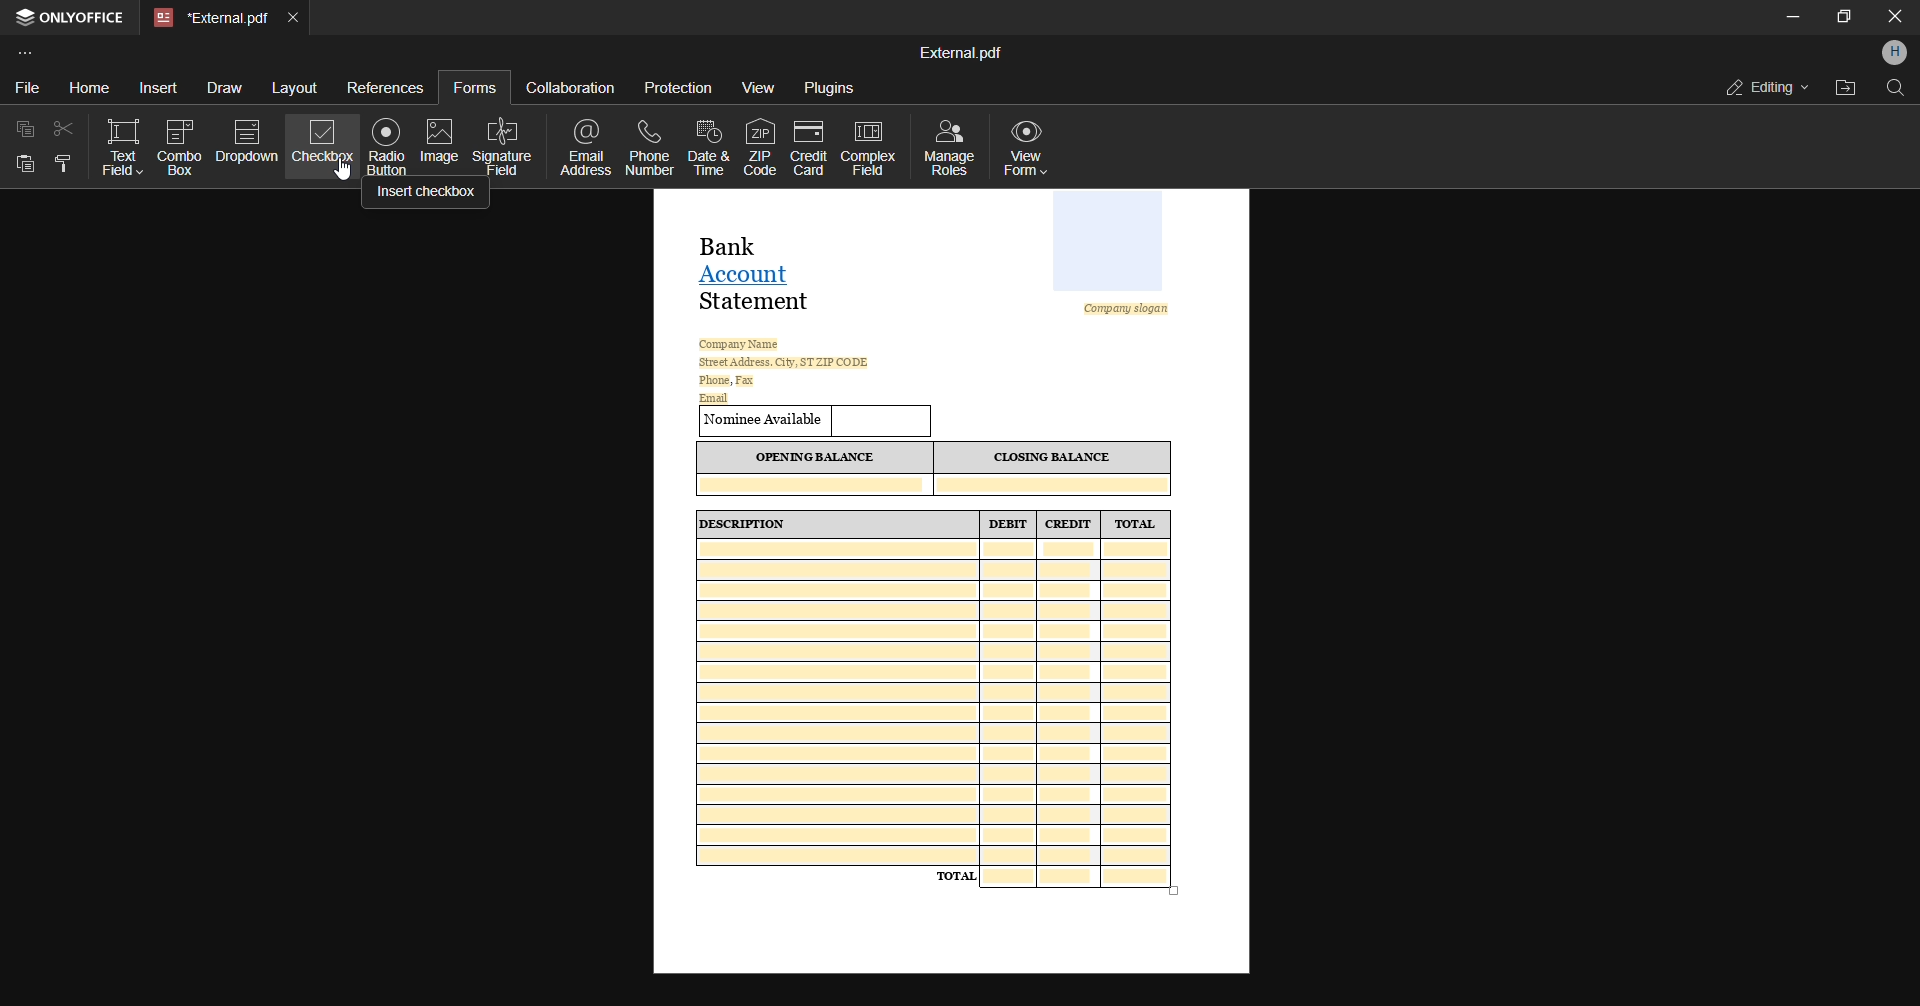 The width and height of the screenshot is (1920, 1006). What do you see at coordinates (247, 145) in the screenshot?
I see `dropdown` at bounding box center [247, 145].